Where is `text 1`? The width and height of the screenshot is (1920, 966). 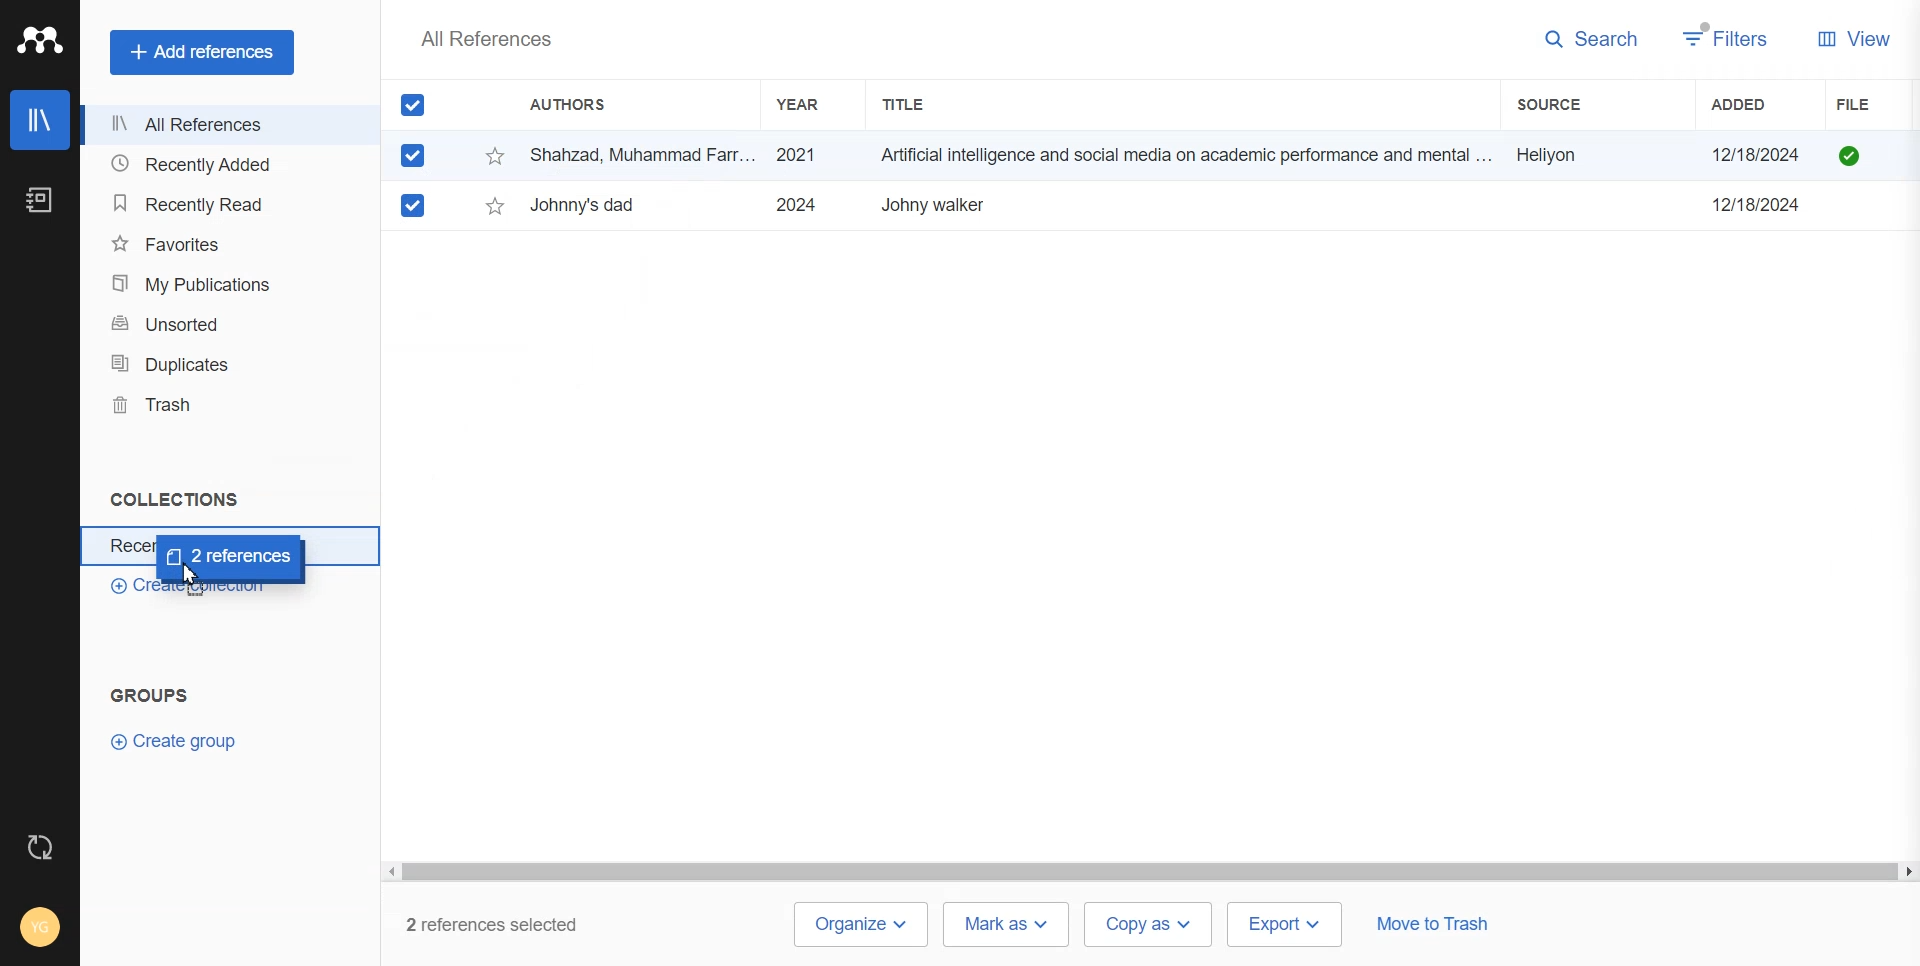
text 1 is located at coordinates (170, 499).